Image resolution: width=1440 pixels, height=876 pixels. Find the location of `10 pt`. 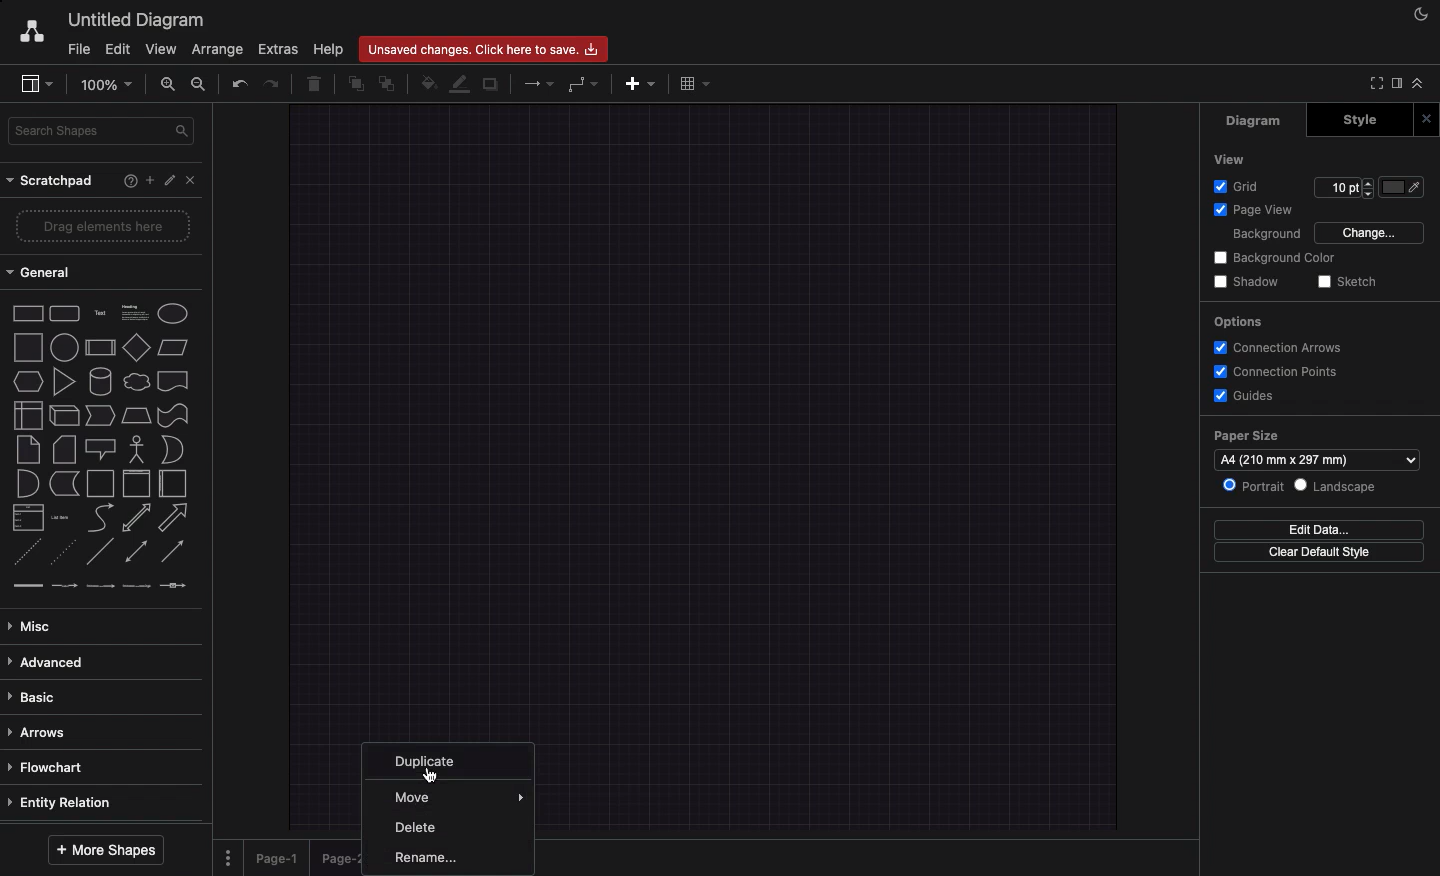

10 pt is located at coordinates (1337, 190).